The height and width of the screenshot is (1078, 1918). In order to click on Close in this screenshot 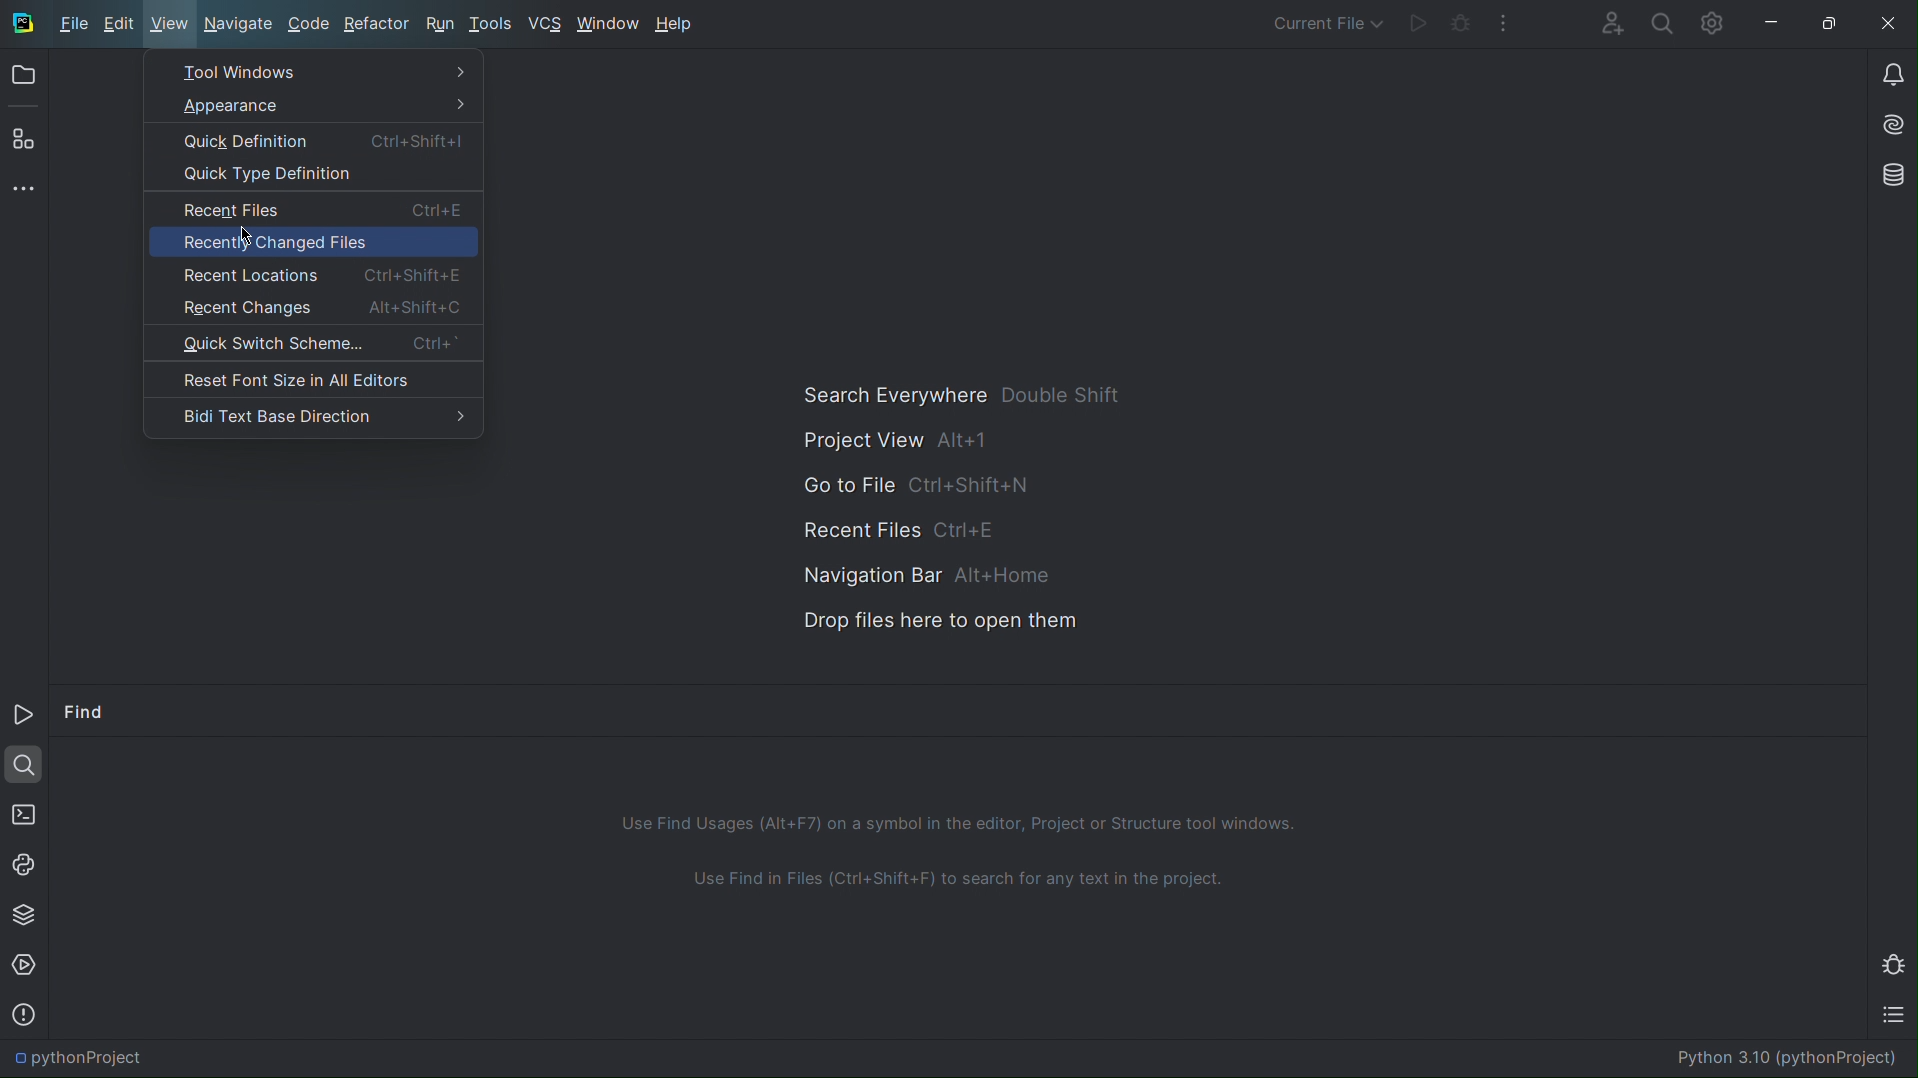, I will do `click(1889, 25)`.